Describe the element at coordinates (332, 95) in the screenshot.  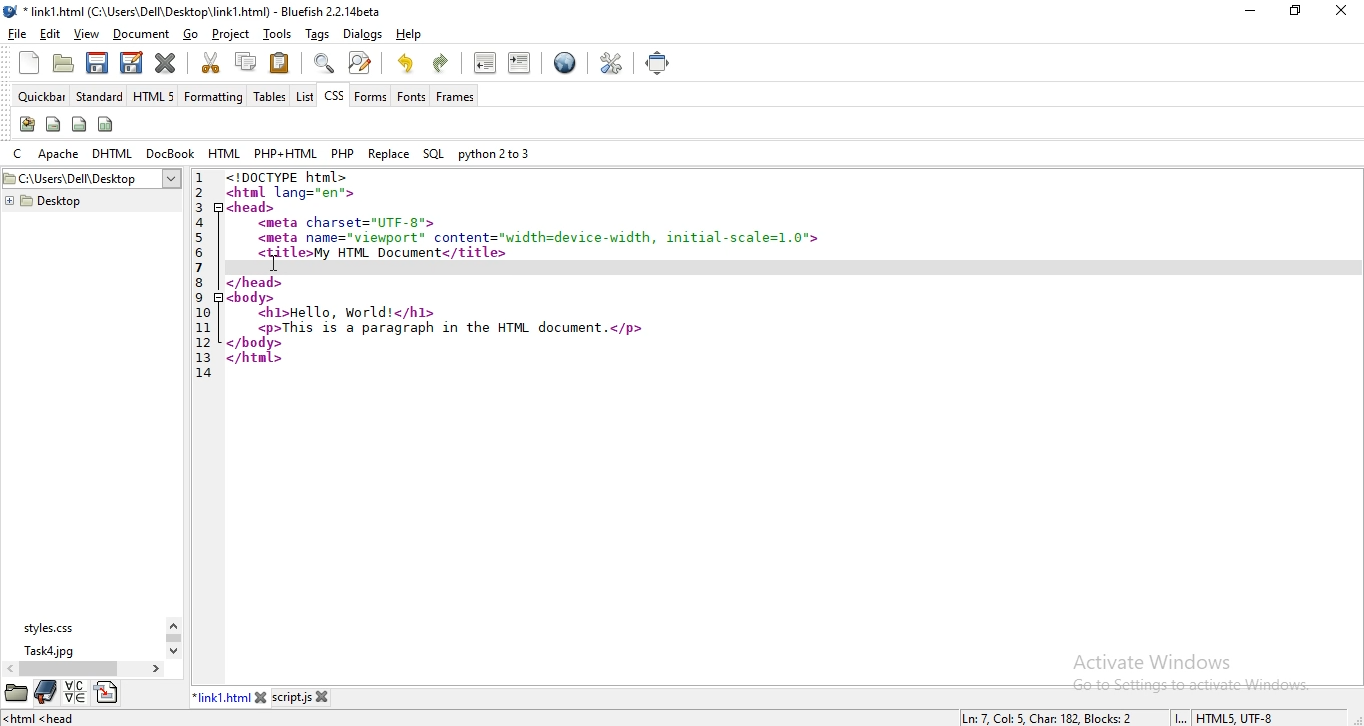
I see `css` at that location.